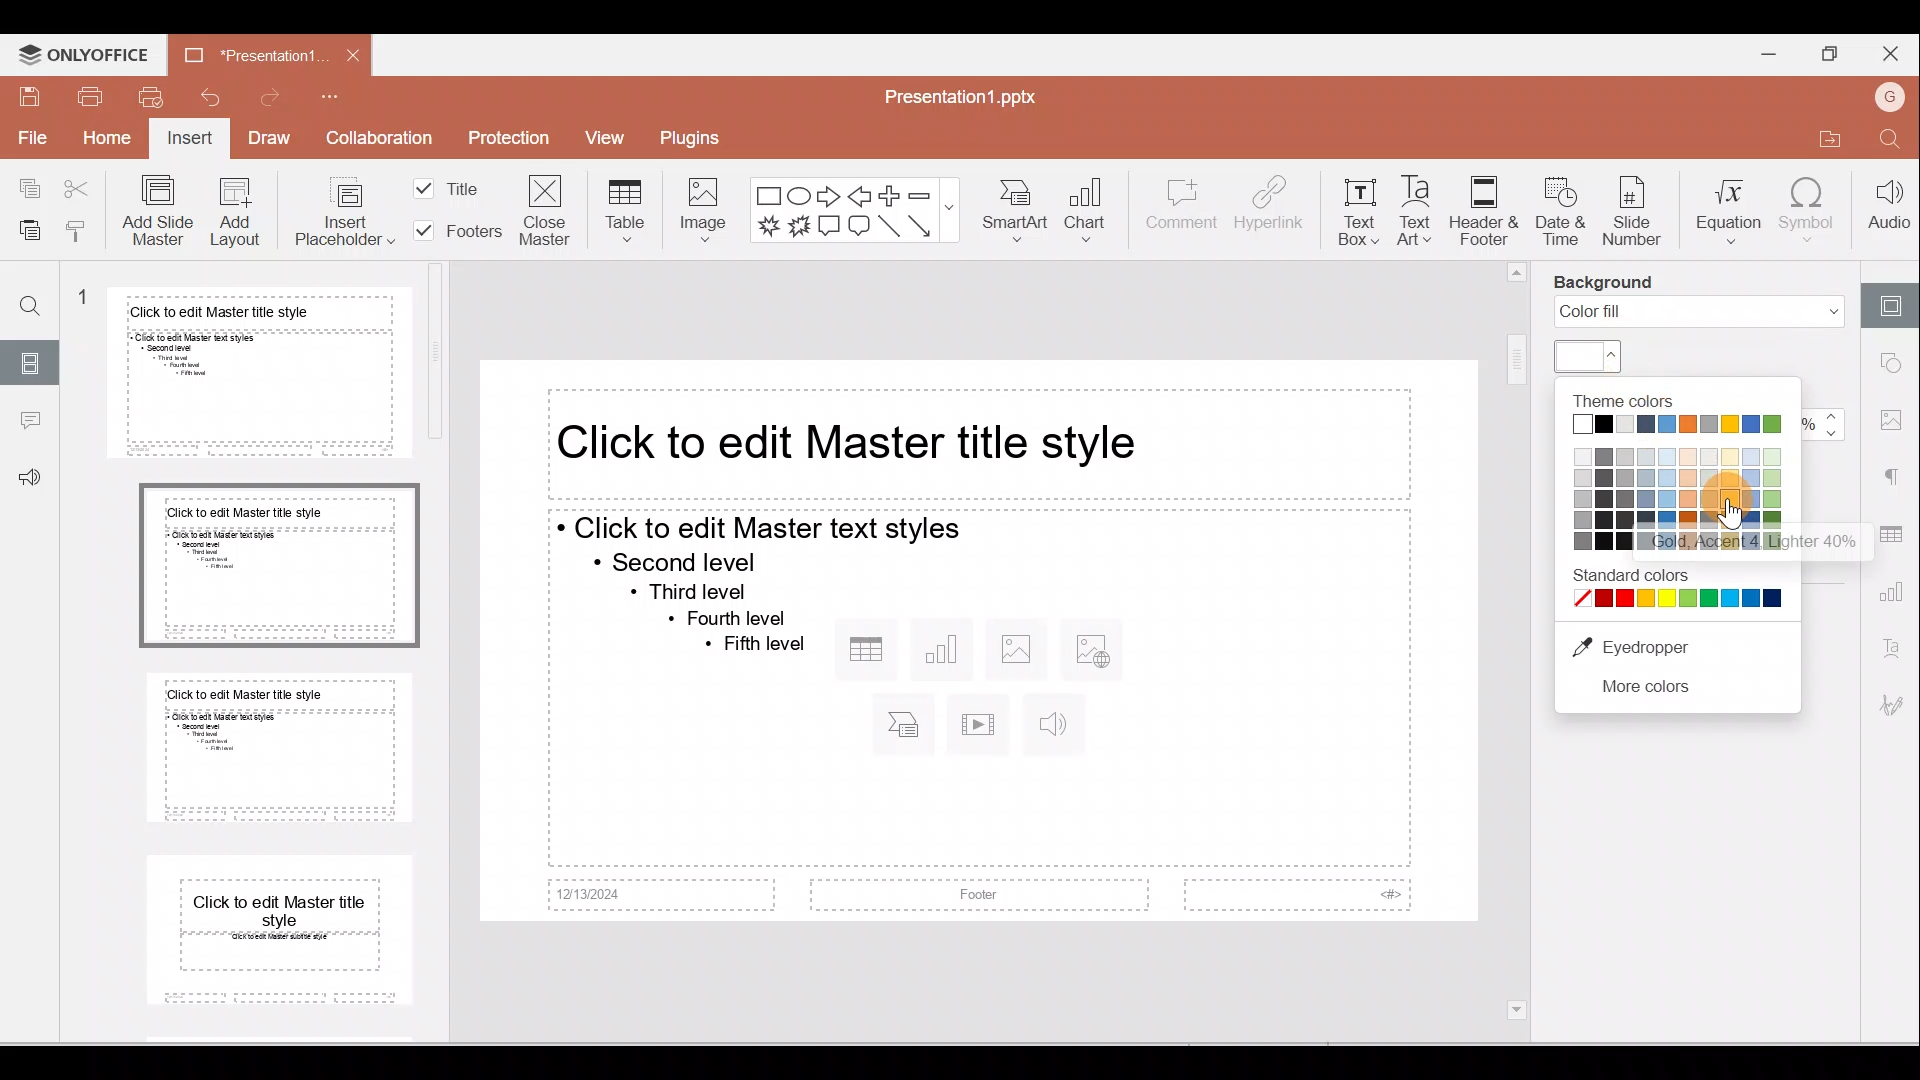 Image resolution: width=1920 pixels, height=1080 pixels. I want to click on Text box, so click(1356, 218).